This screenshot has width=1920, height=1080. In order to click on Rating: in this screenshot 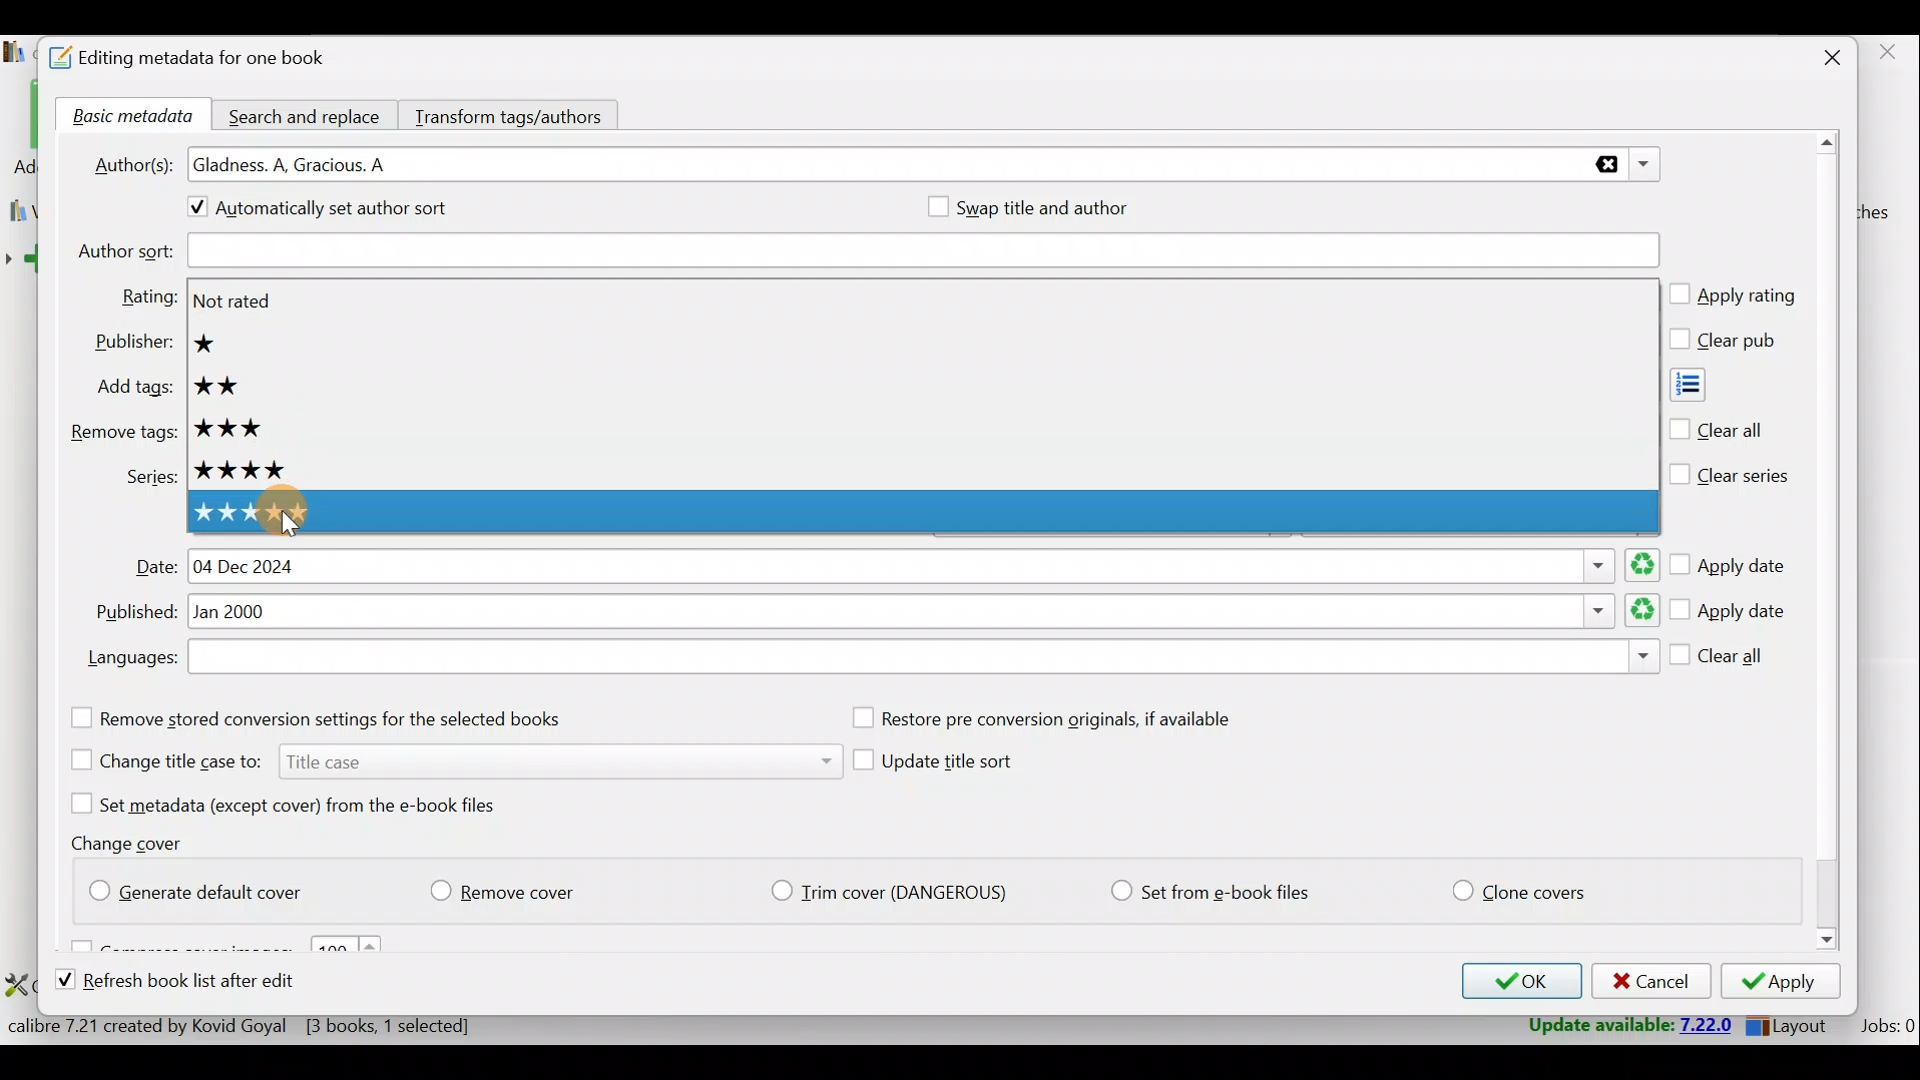, I will do `click(148, 297)`.